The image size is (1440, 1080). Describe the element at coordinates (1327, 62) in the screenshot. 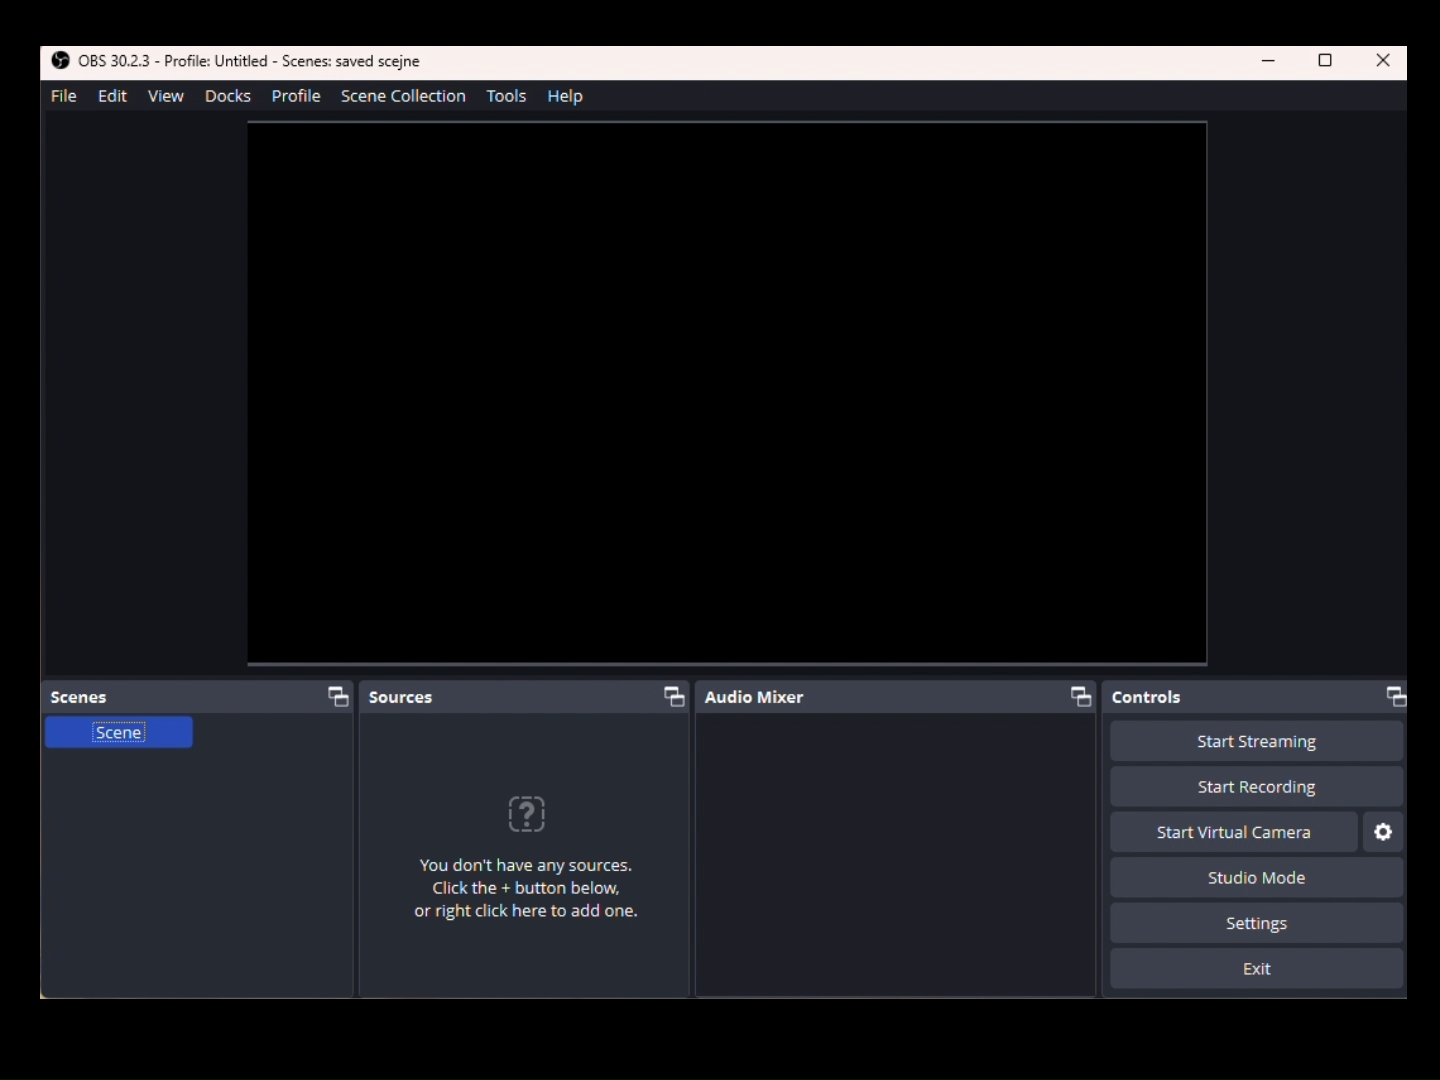

I see `Box` at that location.